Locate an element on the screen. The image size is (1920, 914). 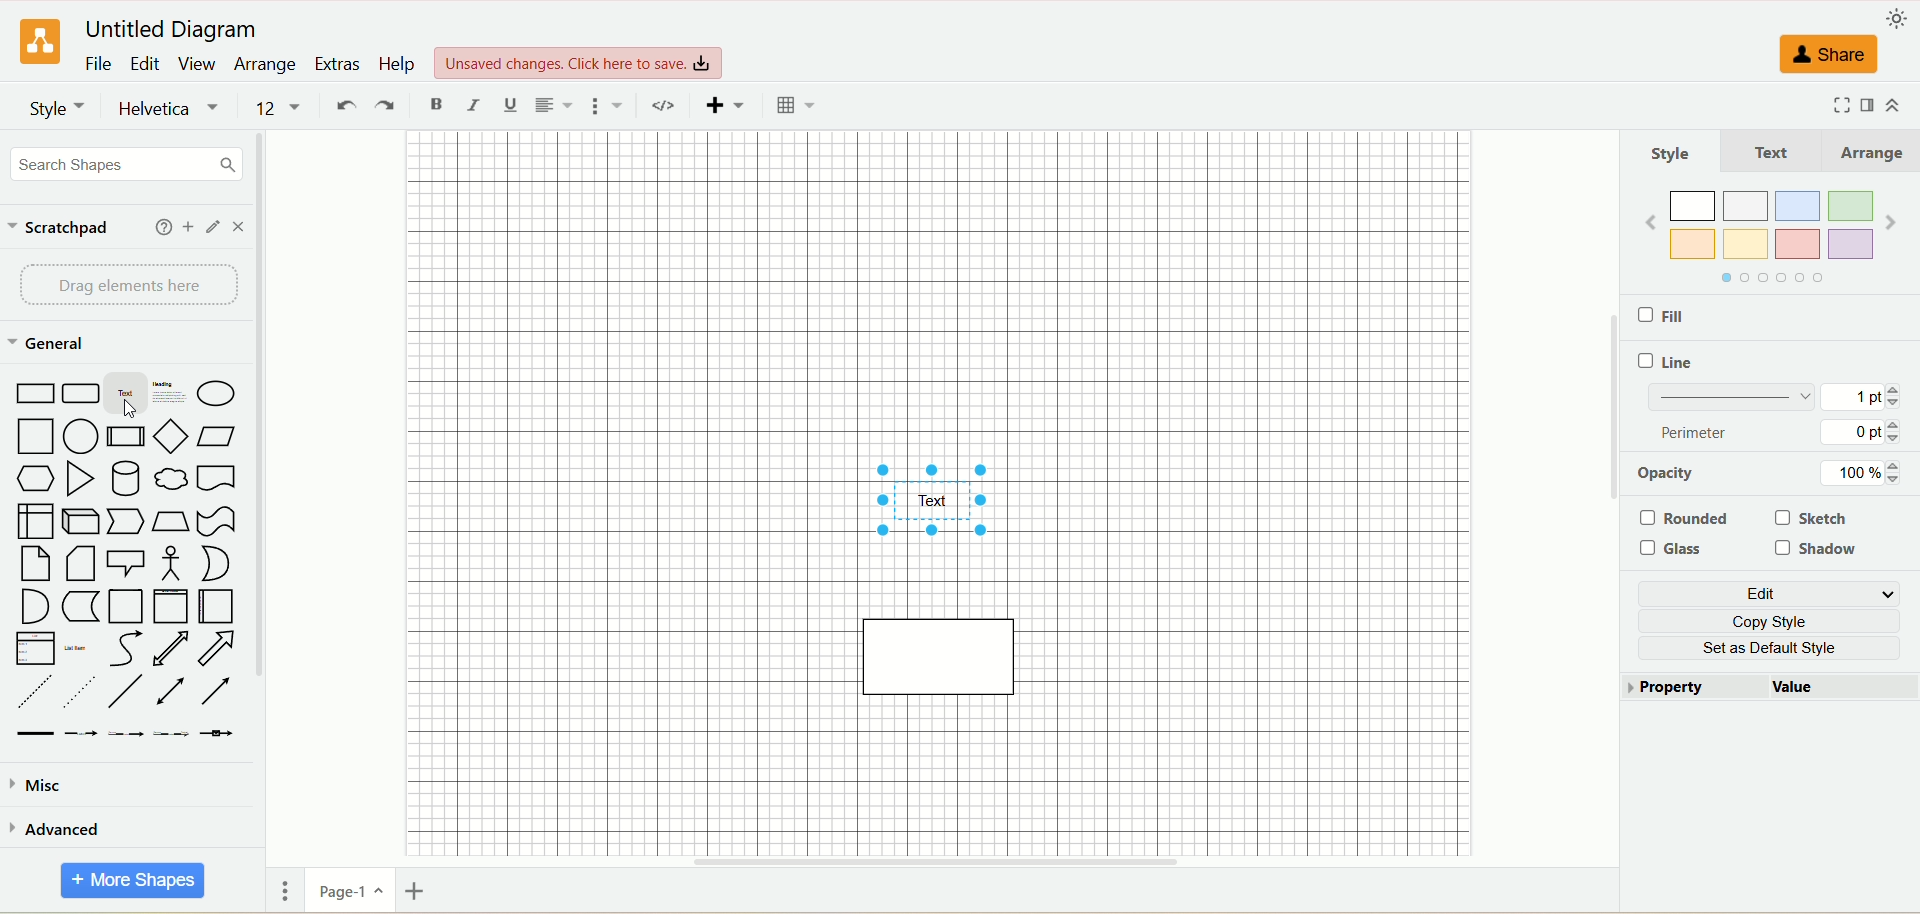
or is located at coordinates (214, 562).